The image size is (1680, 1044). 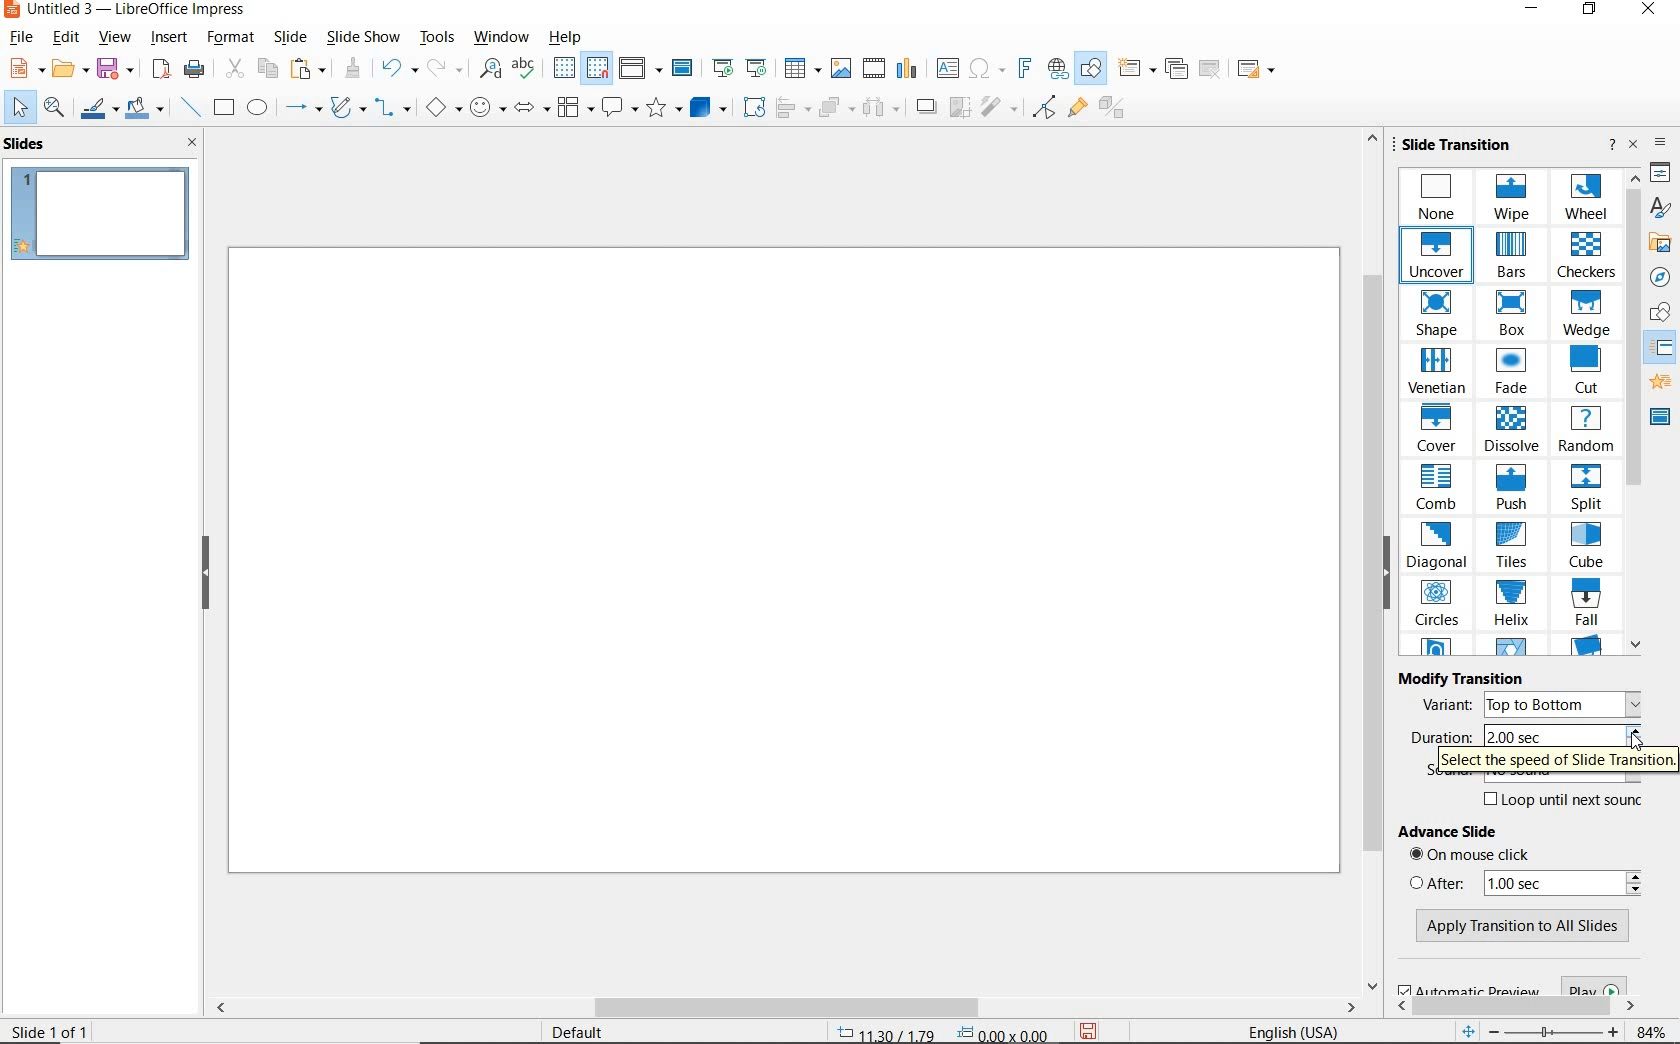 What do you see at coordinates (1661, 207) in the screenshot?
I see `STYLES` at bounding box center [1661, 207].